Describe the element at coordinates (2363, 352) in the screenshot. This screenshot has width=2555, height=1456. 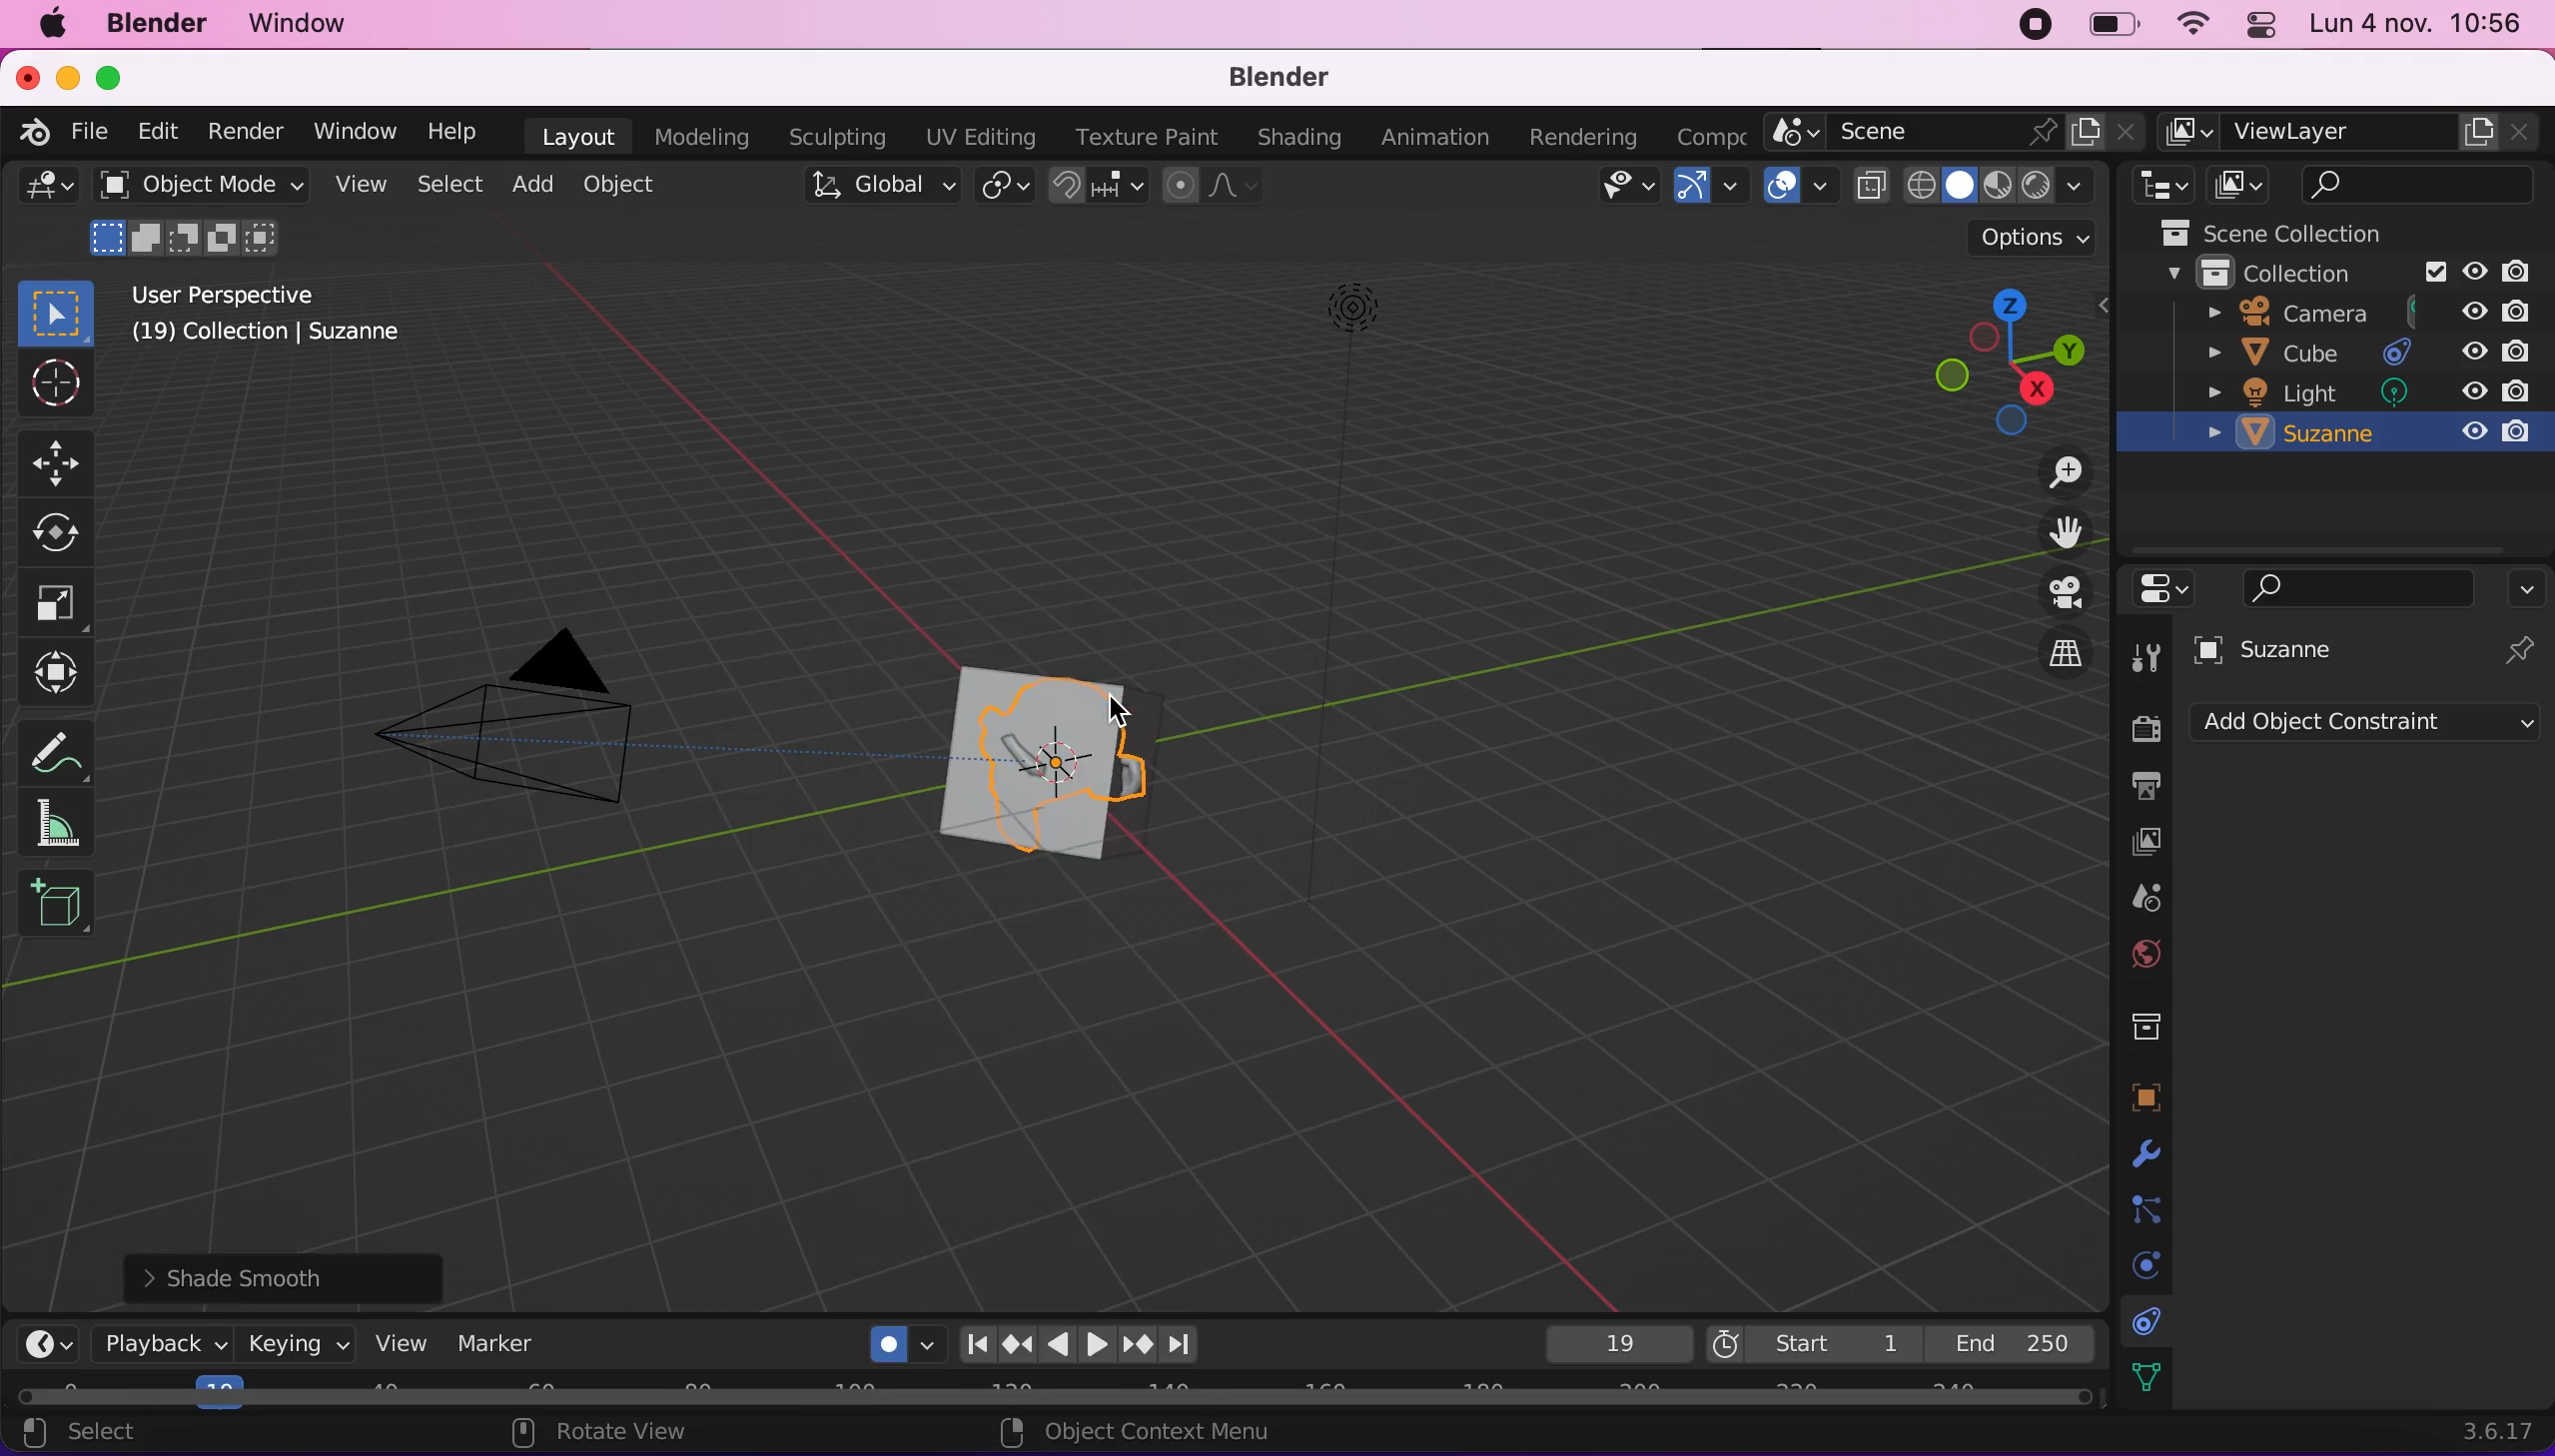
I see `cube` at that location.